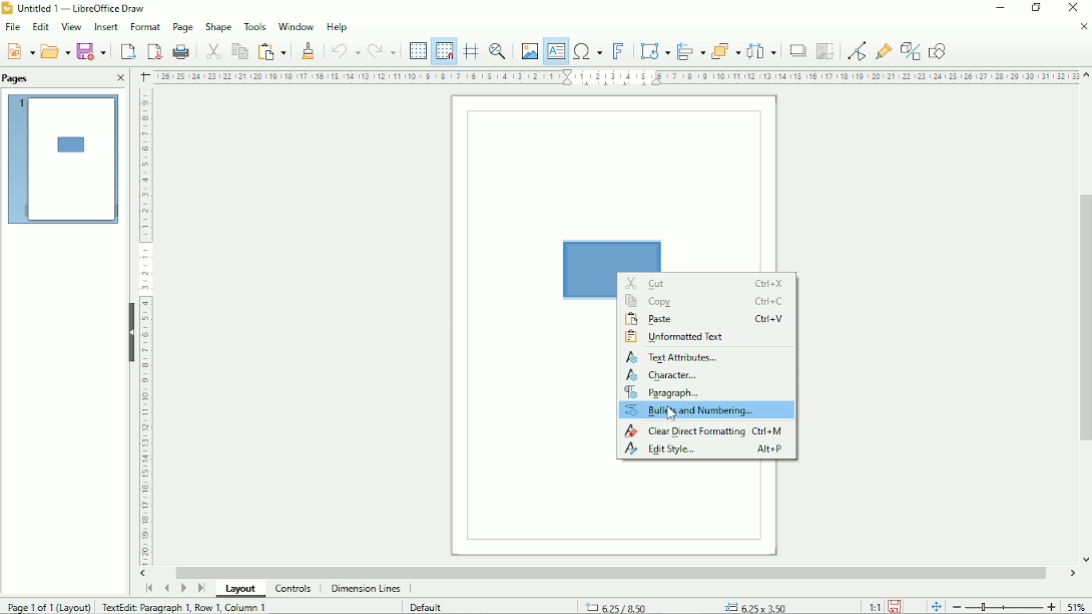 Image resolution: width=1092 pixels, height=614 pixels. What do you see at coordinates (705, 301) in the screenshot?
I see `Copy` at bounding box center [705, 301].